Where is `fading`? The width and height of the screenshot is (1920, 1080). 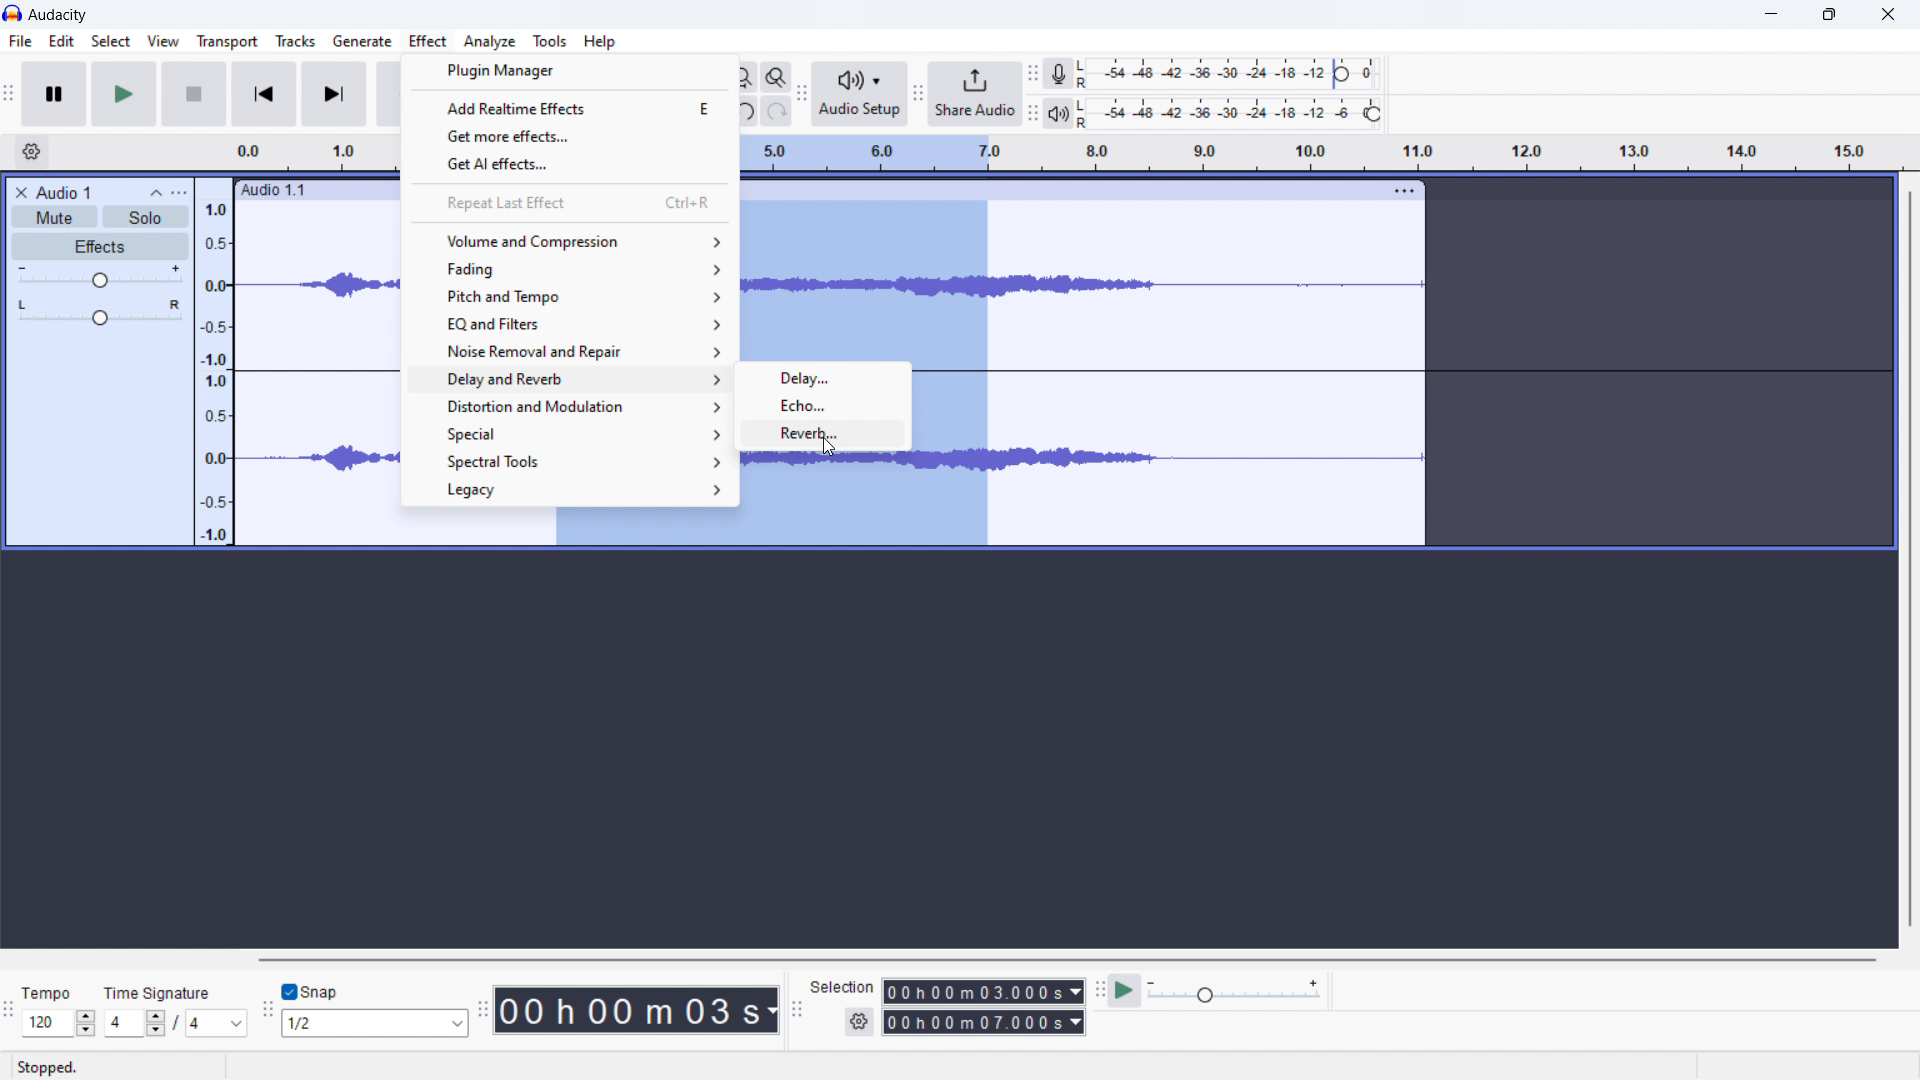 fading is located at coordinates (566, 271).